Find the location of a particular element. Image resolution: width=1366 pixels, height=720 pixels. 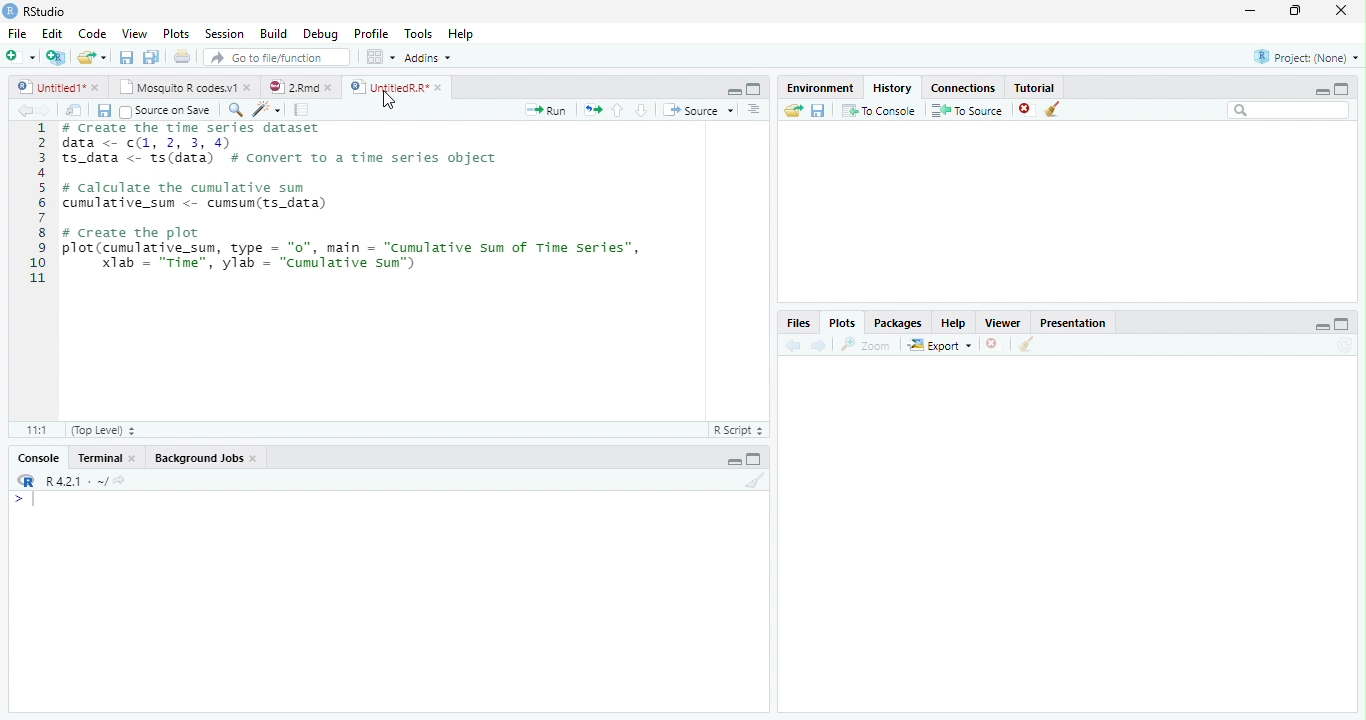

Tutorial is located at coordinates (1036, 86).